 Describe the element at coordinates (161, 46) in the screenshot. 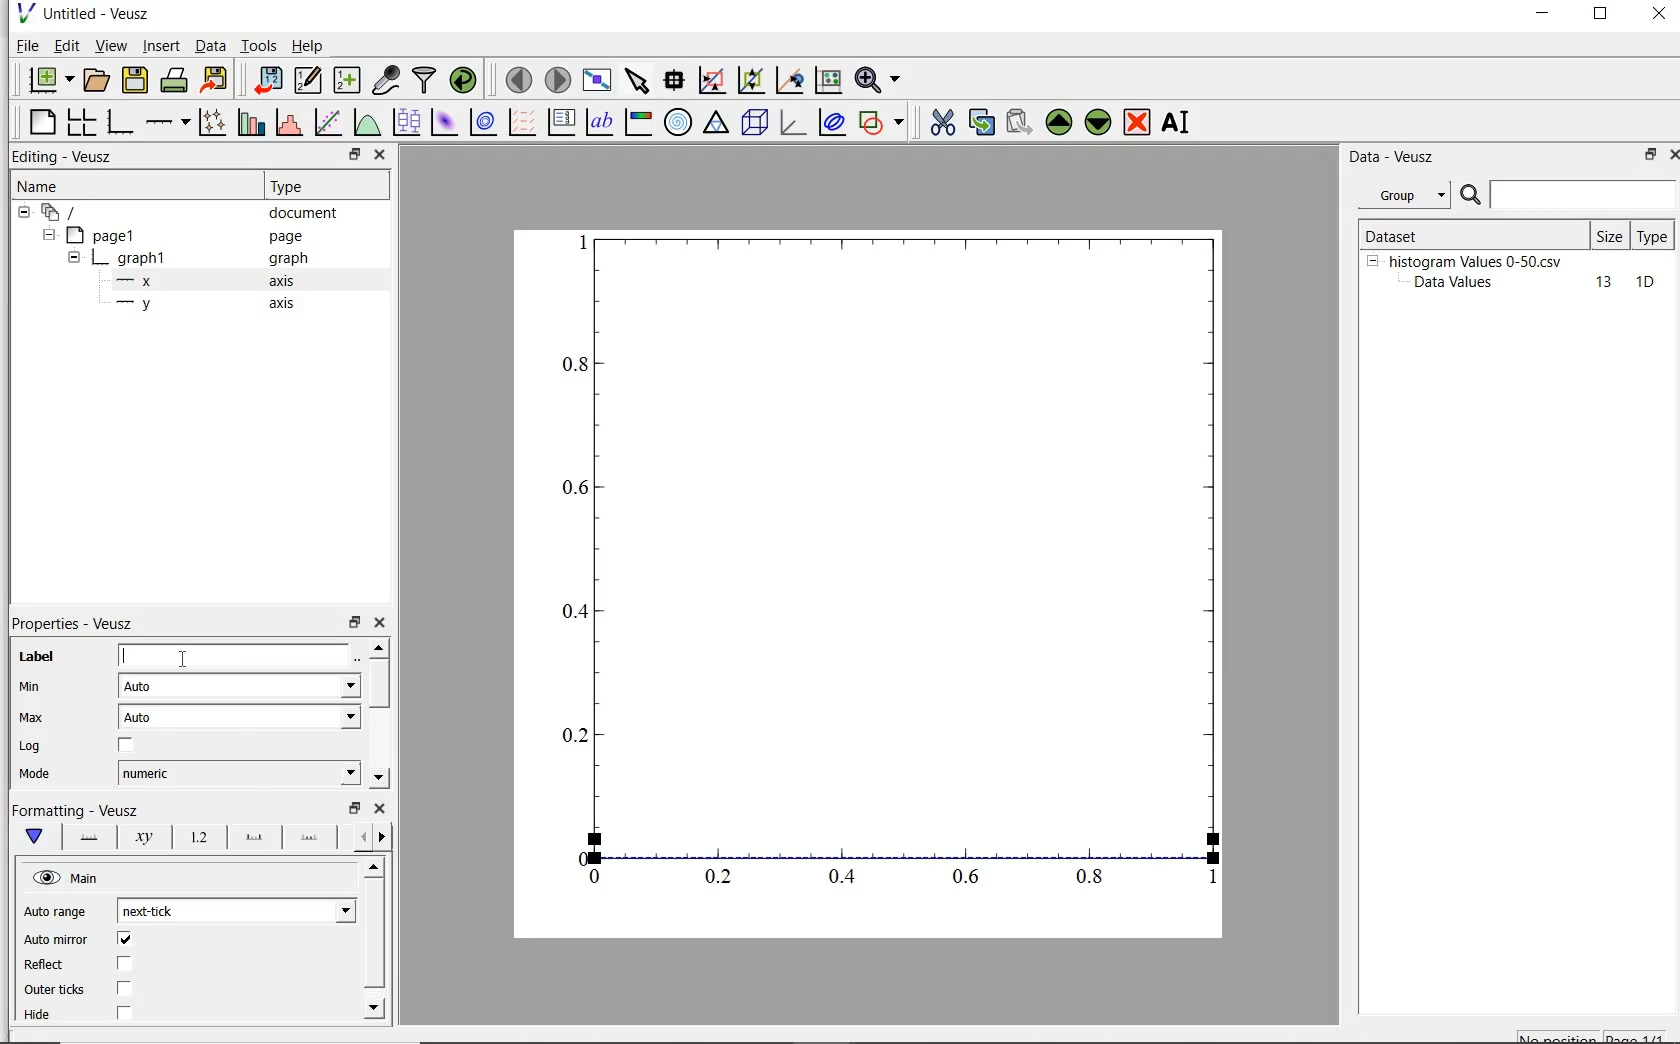

I see `insert` at that location.